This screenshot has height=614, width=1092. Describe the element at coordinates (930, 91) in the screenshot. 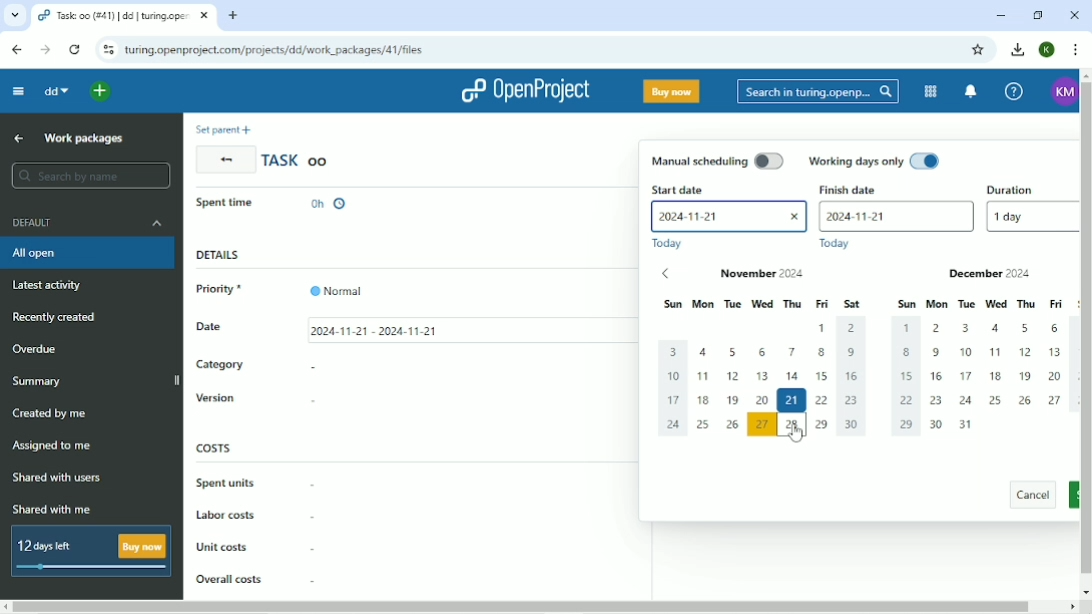

I see `Modules` at that location.